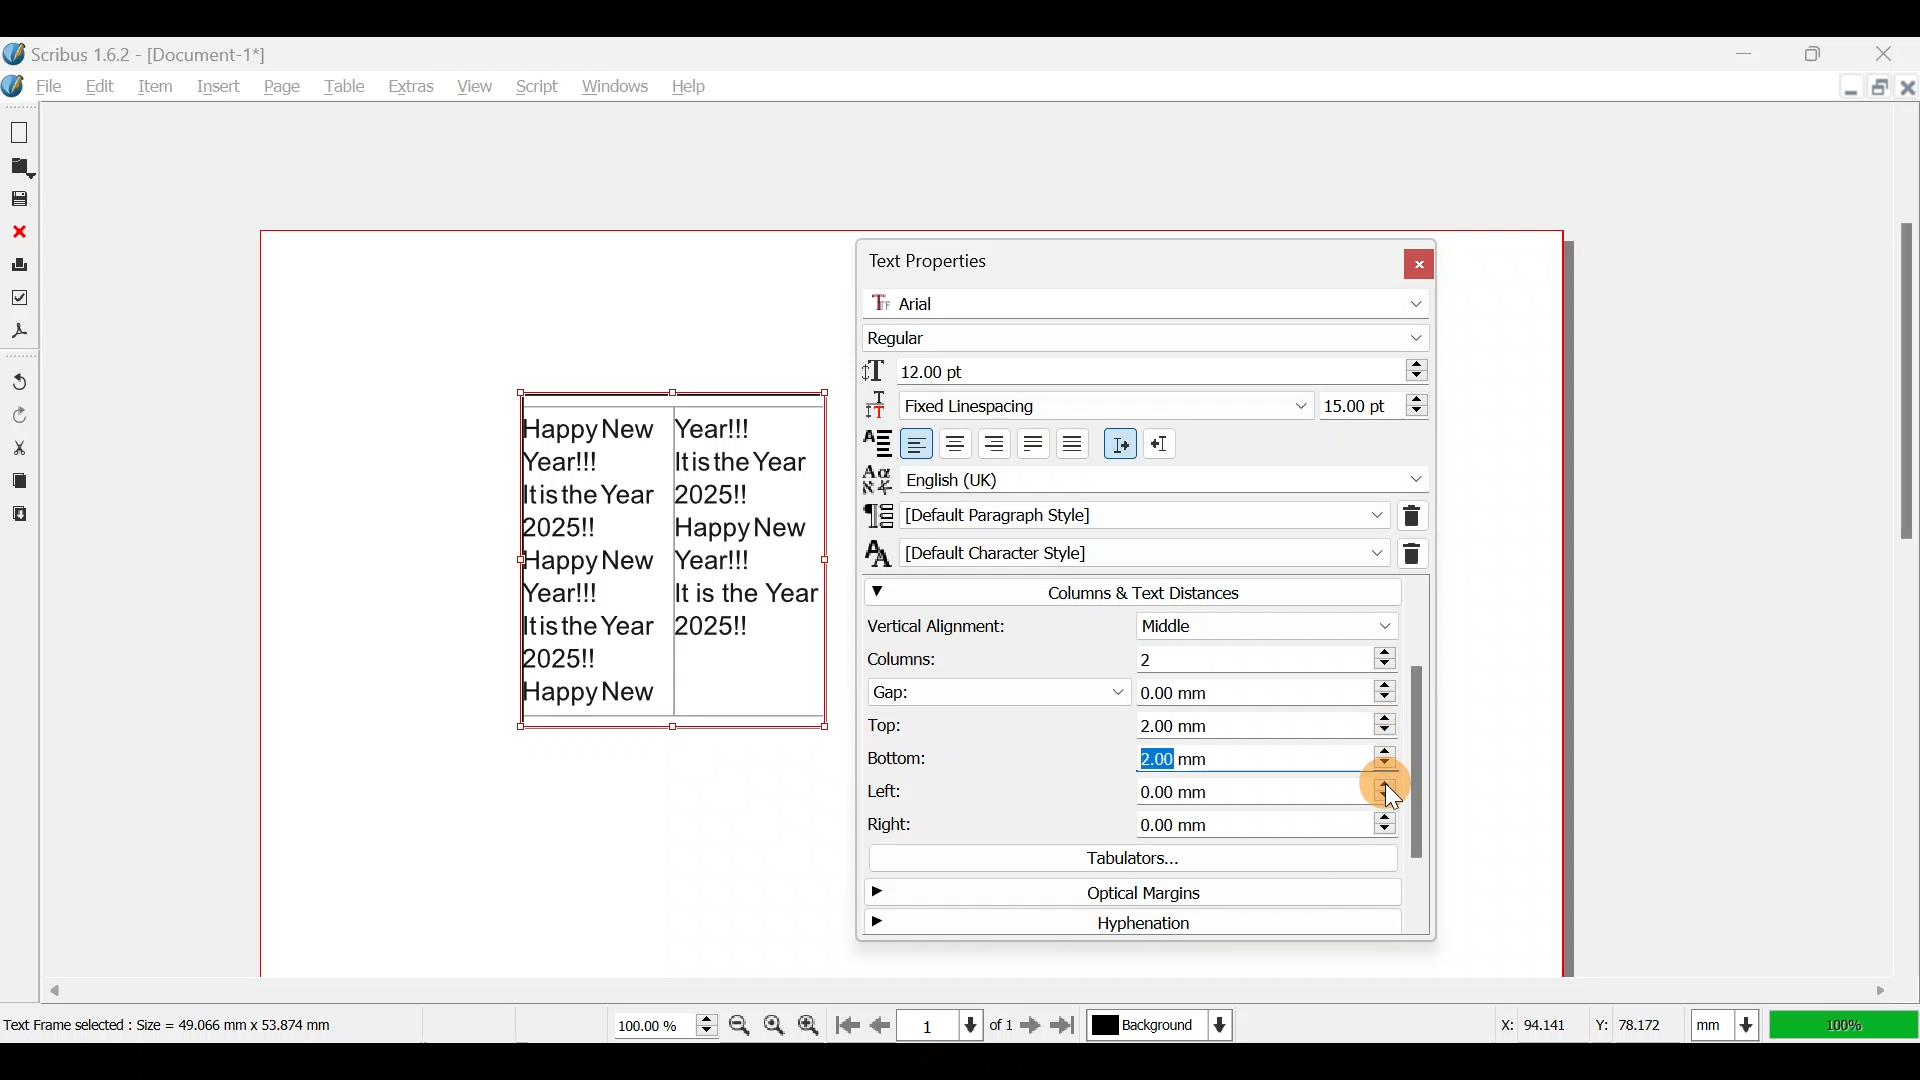  Describe the element at coordinates (674, 575) in the screenshot. I see `Happy New Year` at that location.